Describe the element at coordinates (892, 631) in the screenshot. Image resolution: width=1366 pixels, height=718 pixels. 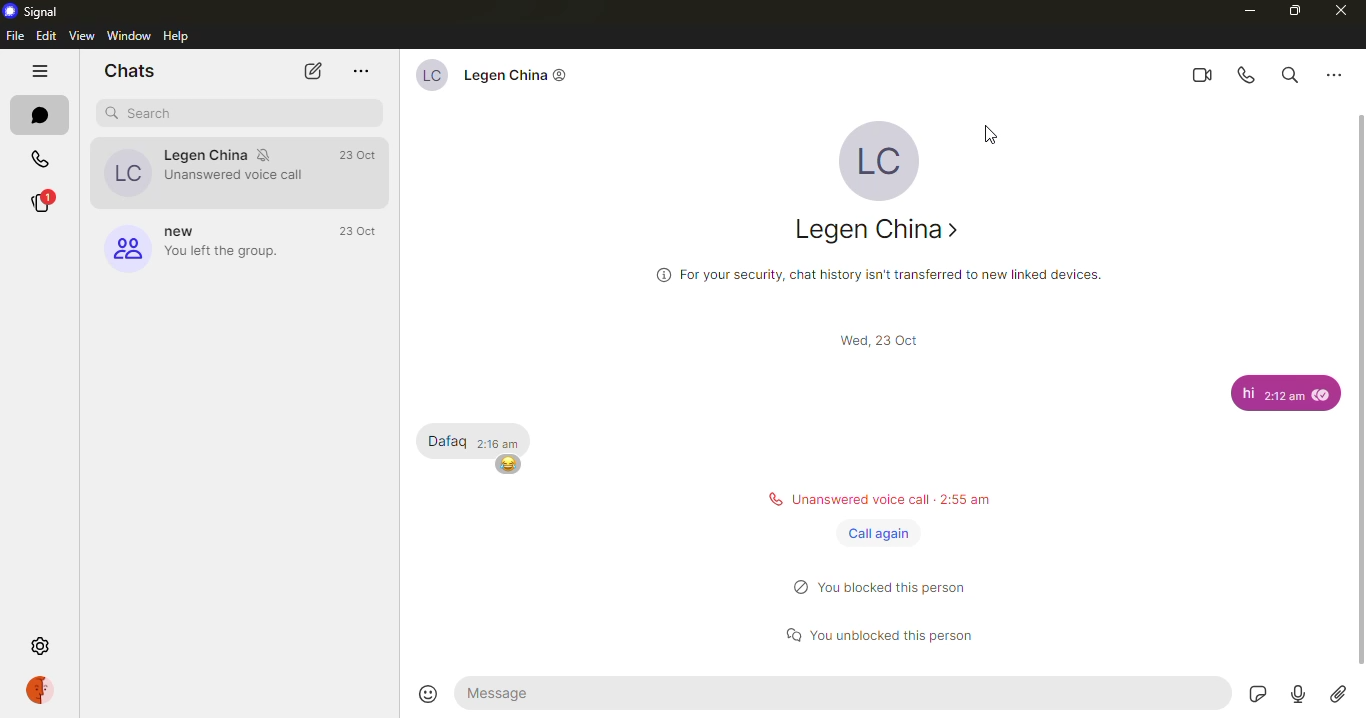
I see `status message` at that location.